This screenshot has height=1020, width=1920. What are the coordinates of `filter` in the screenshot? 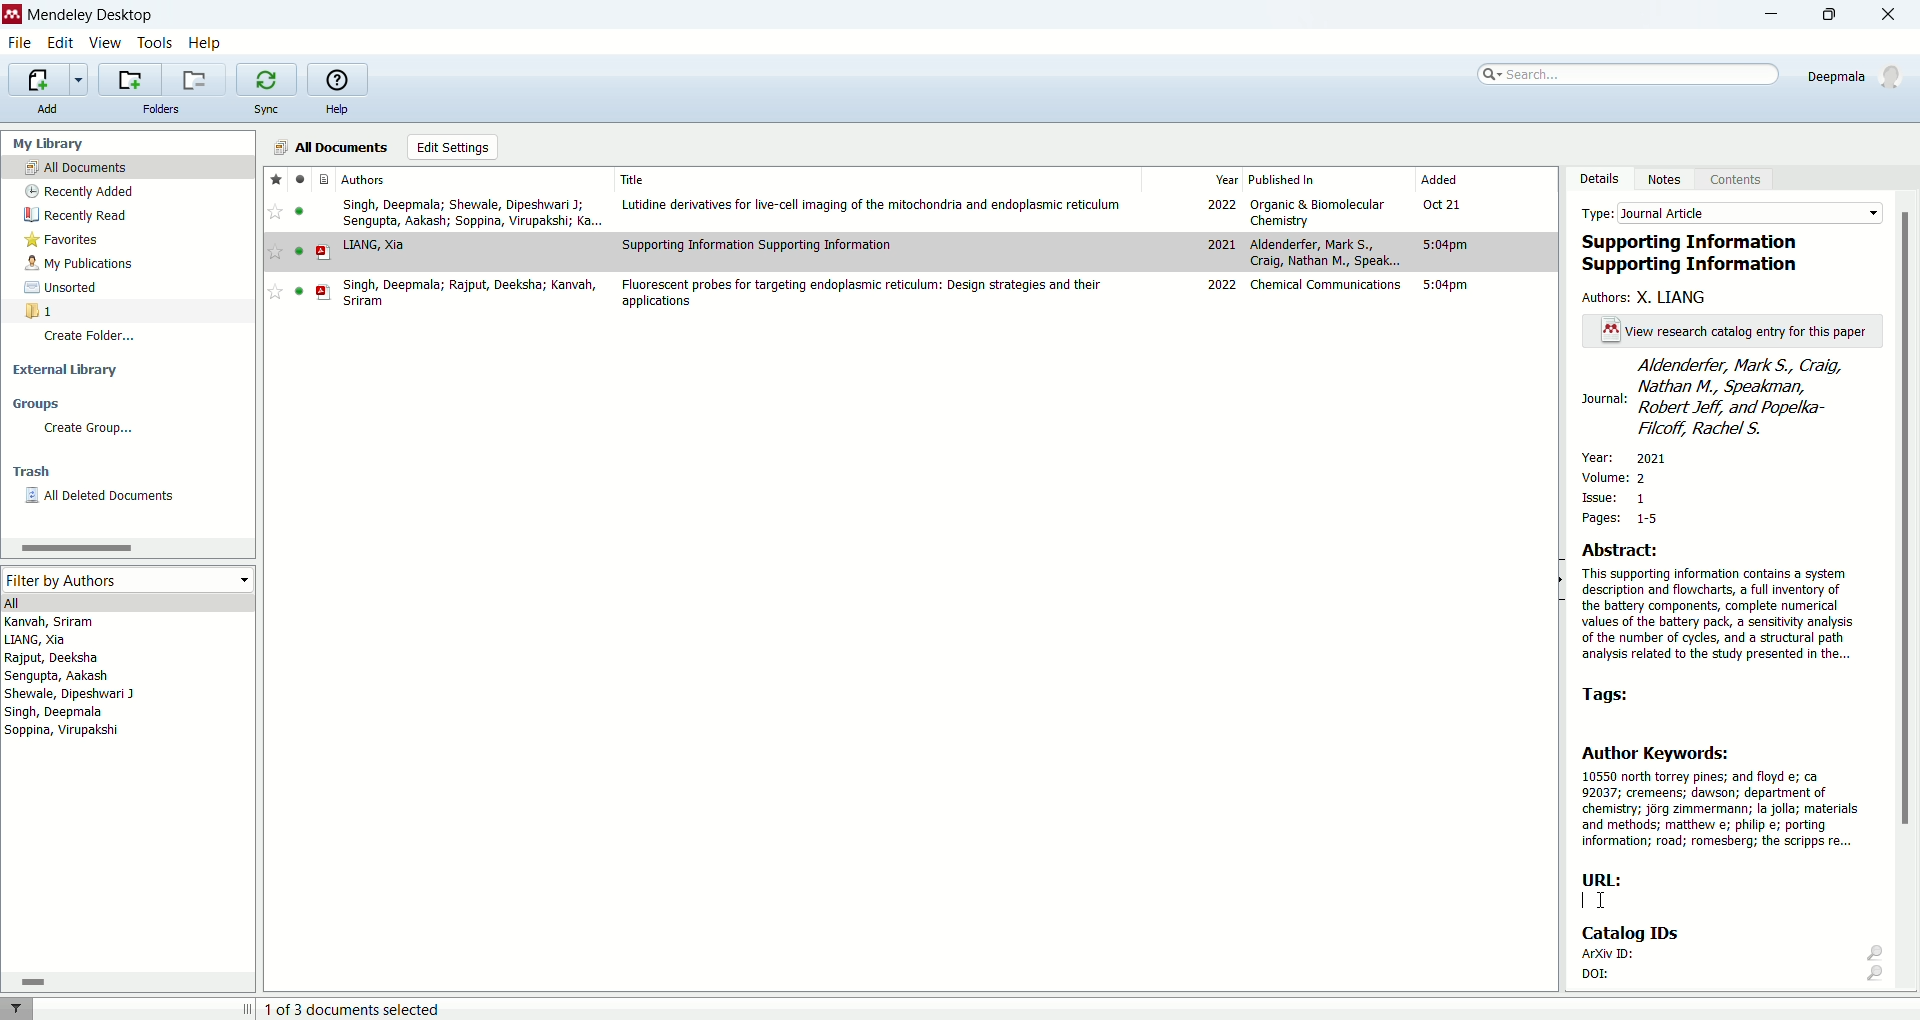 It's located at (22, 1008).